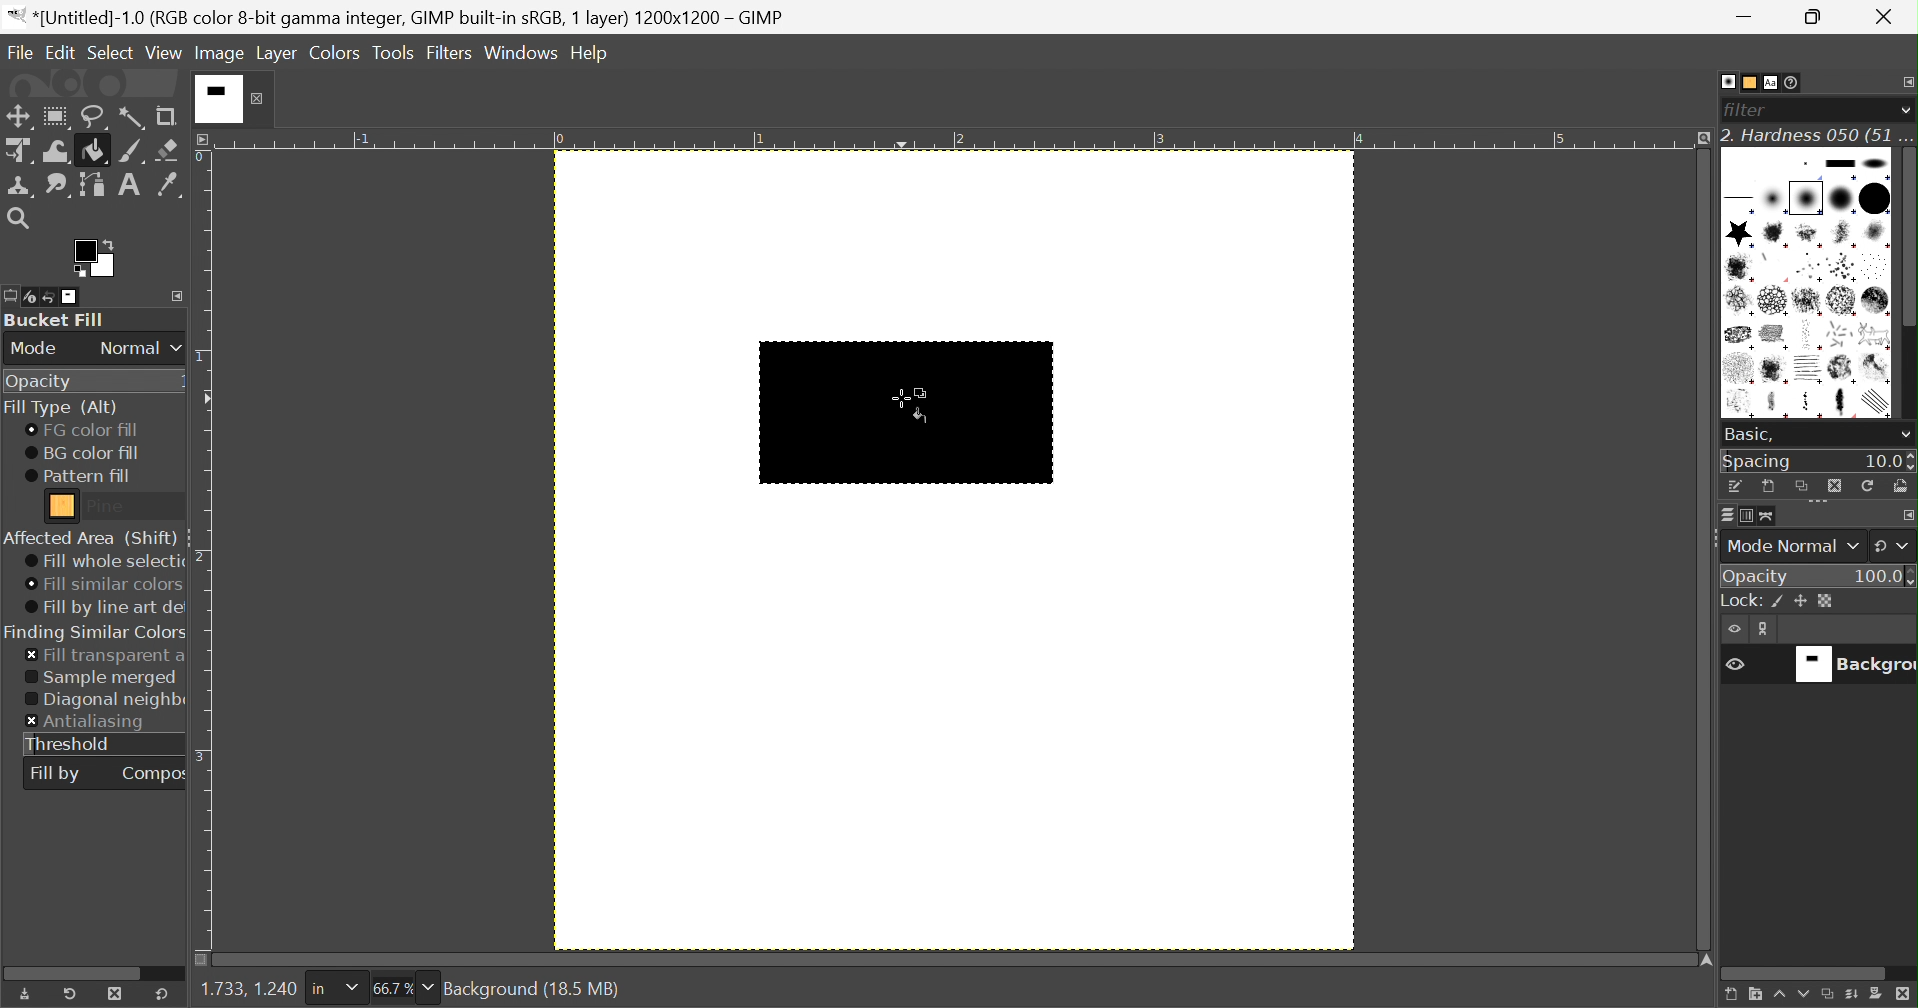 This screenshot has height=1008, width=1918. What do you see at coordinates (1810, 268) in the screenshot?
I see `Bristles` at bounding box center [1810, 268].